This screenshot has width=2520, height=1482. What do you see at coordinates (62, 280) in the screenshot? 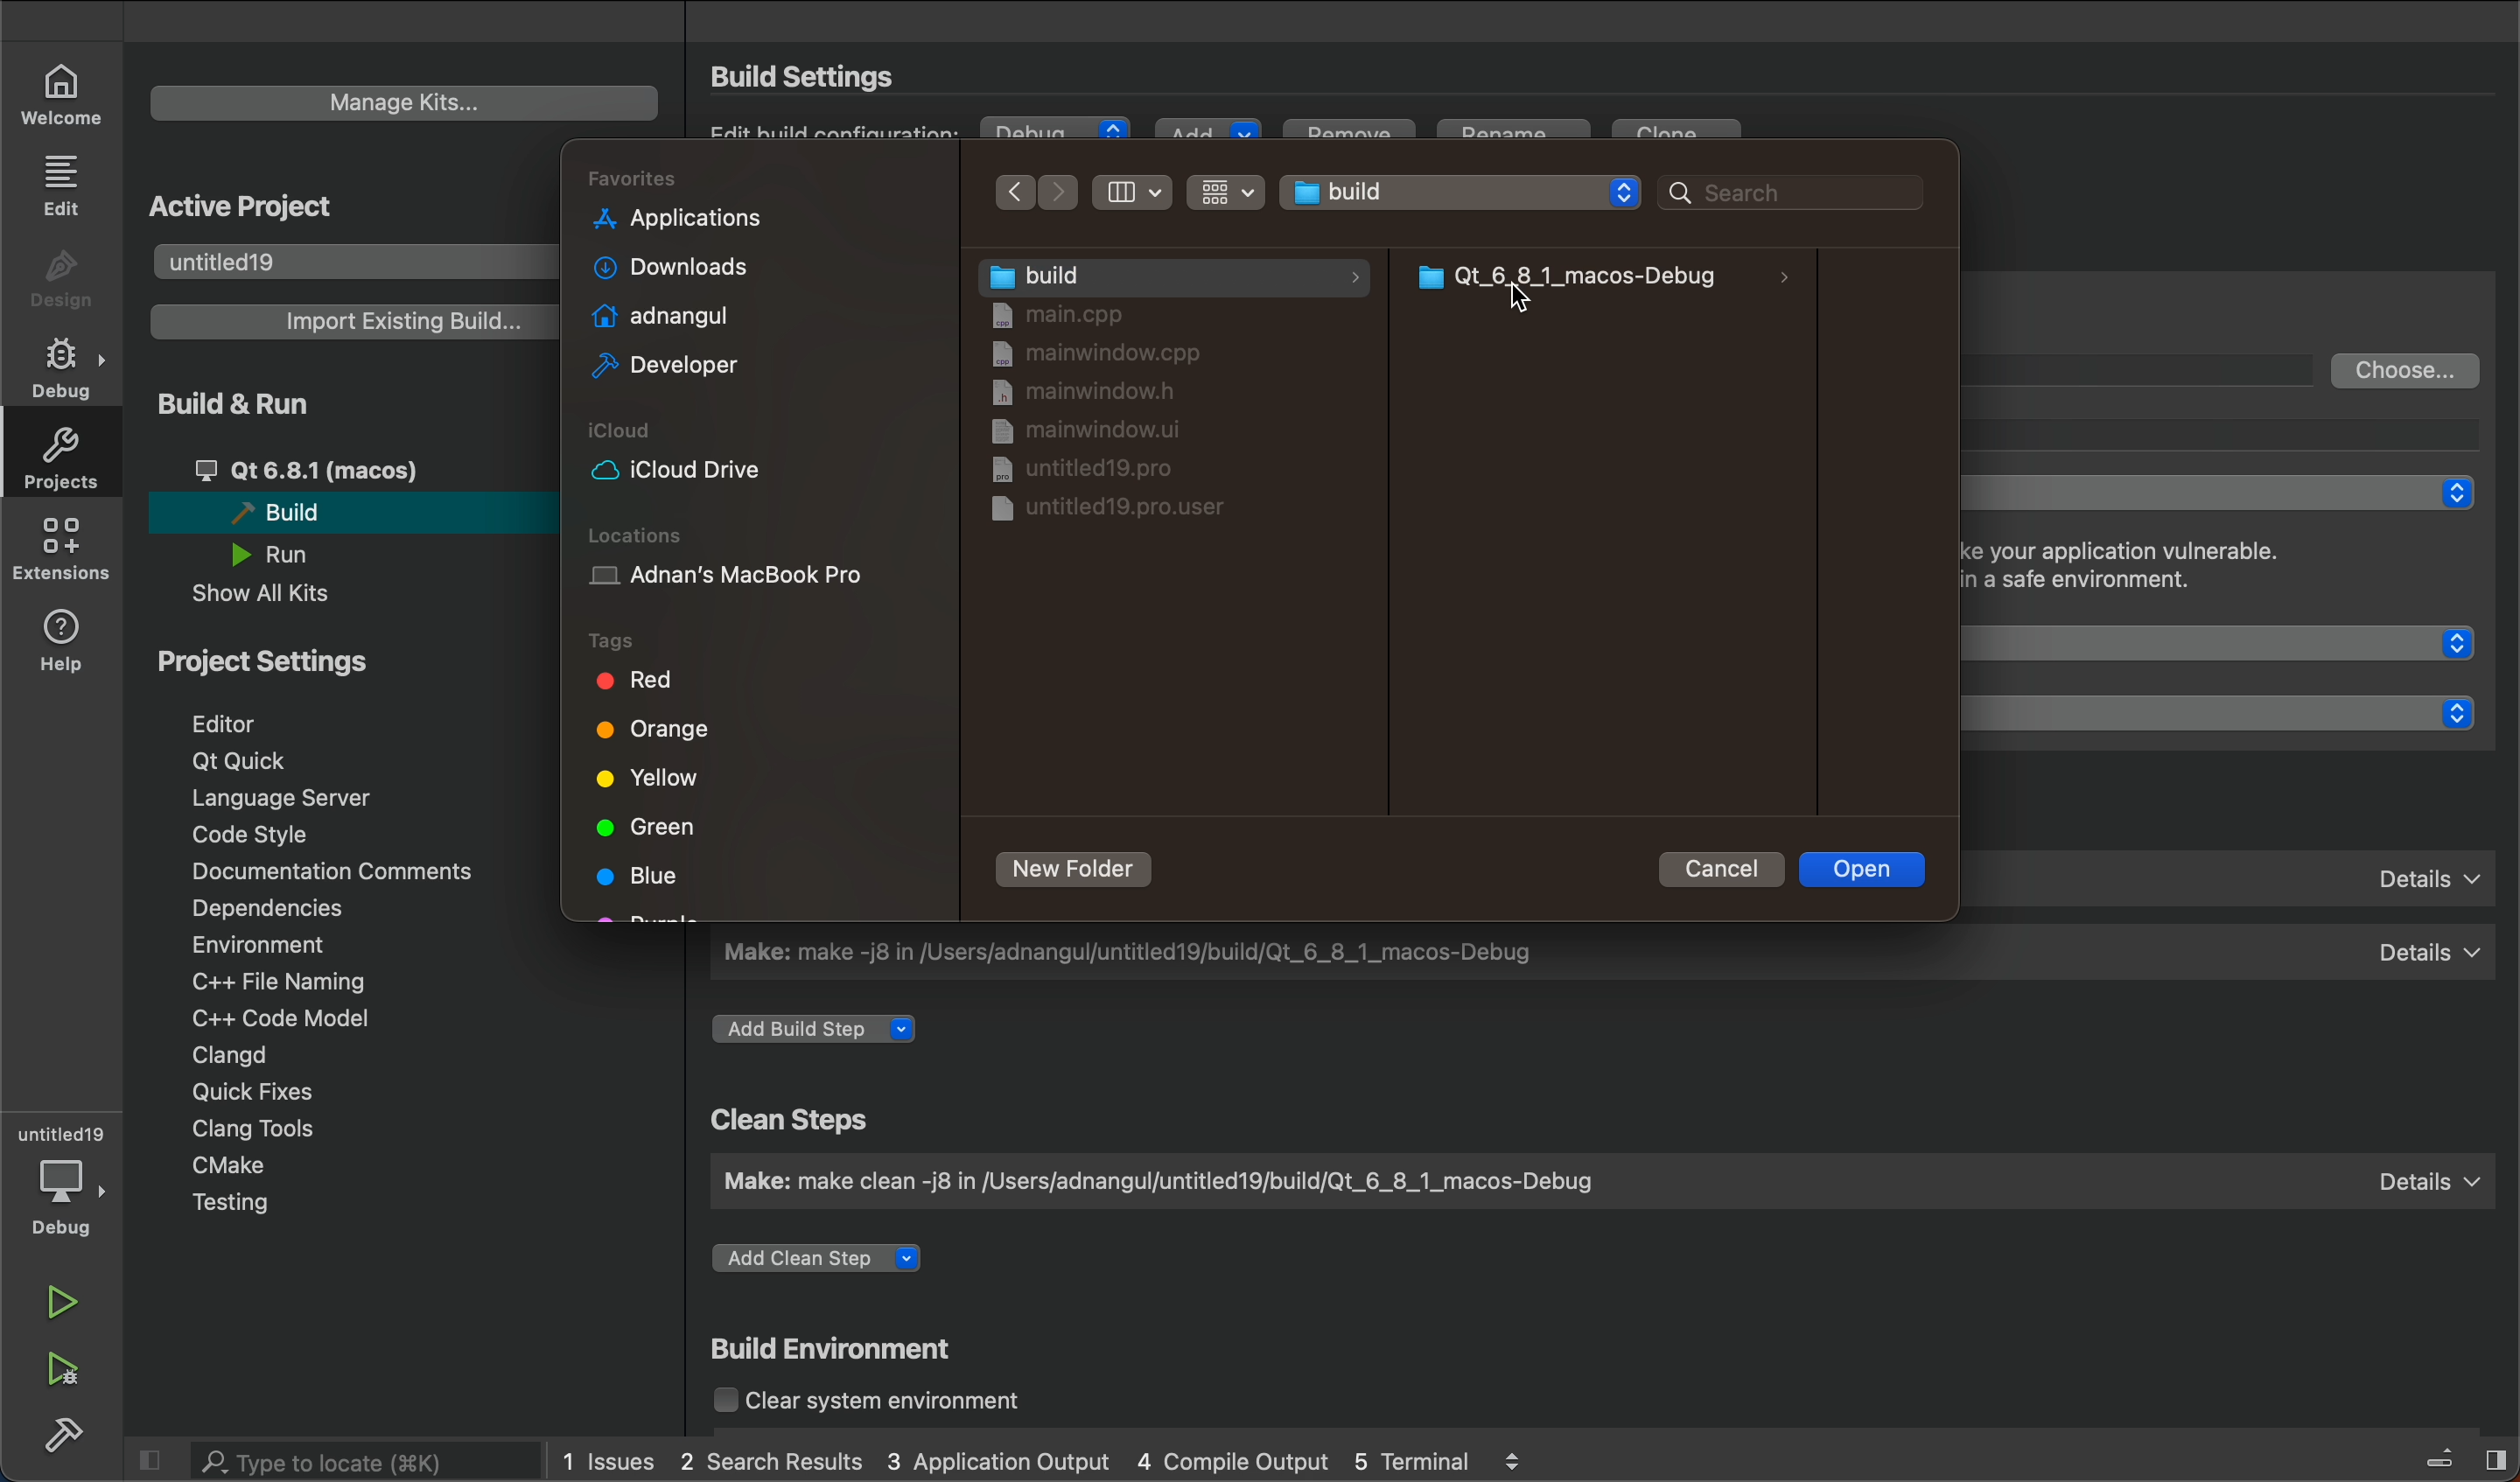
I see `design` at bounding box center [62, 280].